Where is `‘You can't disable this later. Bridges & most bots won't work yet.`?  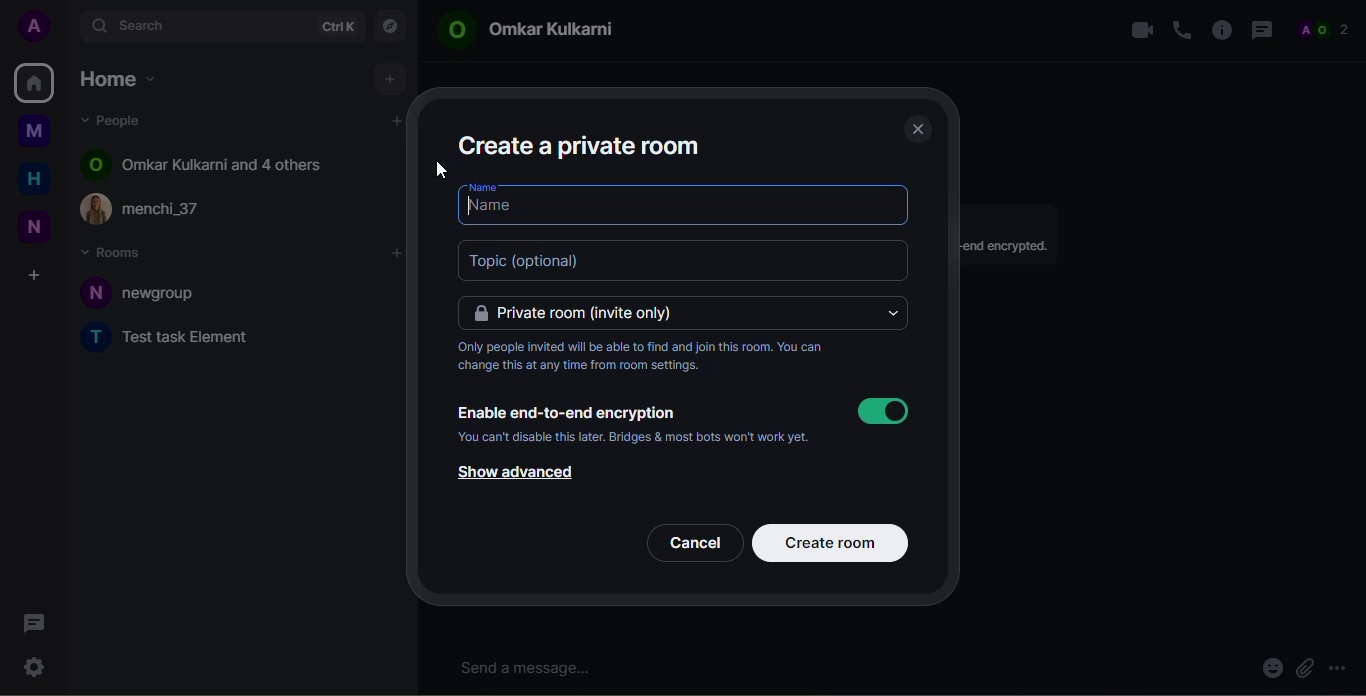
‘You can't disable this later. Bridges & most bots won't work yet. is located at coordinates (645, 438).